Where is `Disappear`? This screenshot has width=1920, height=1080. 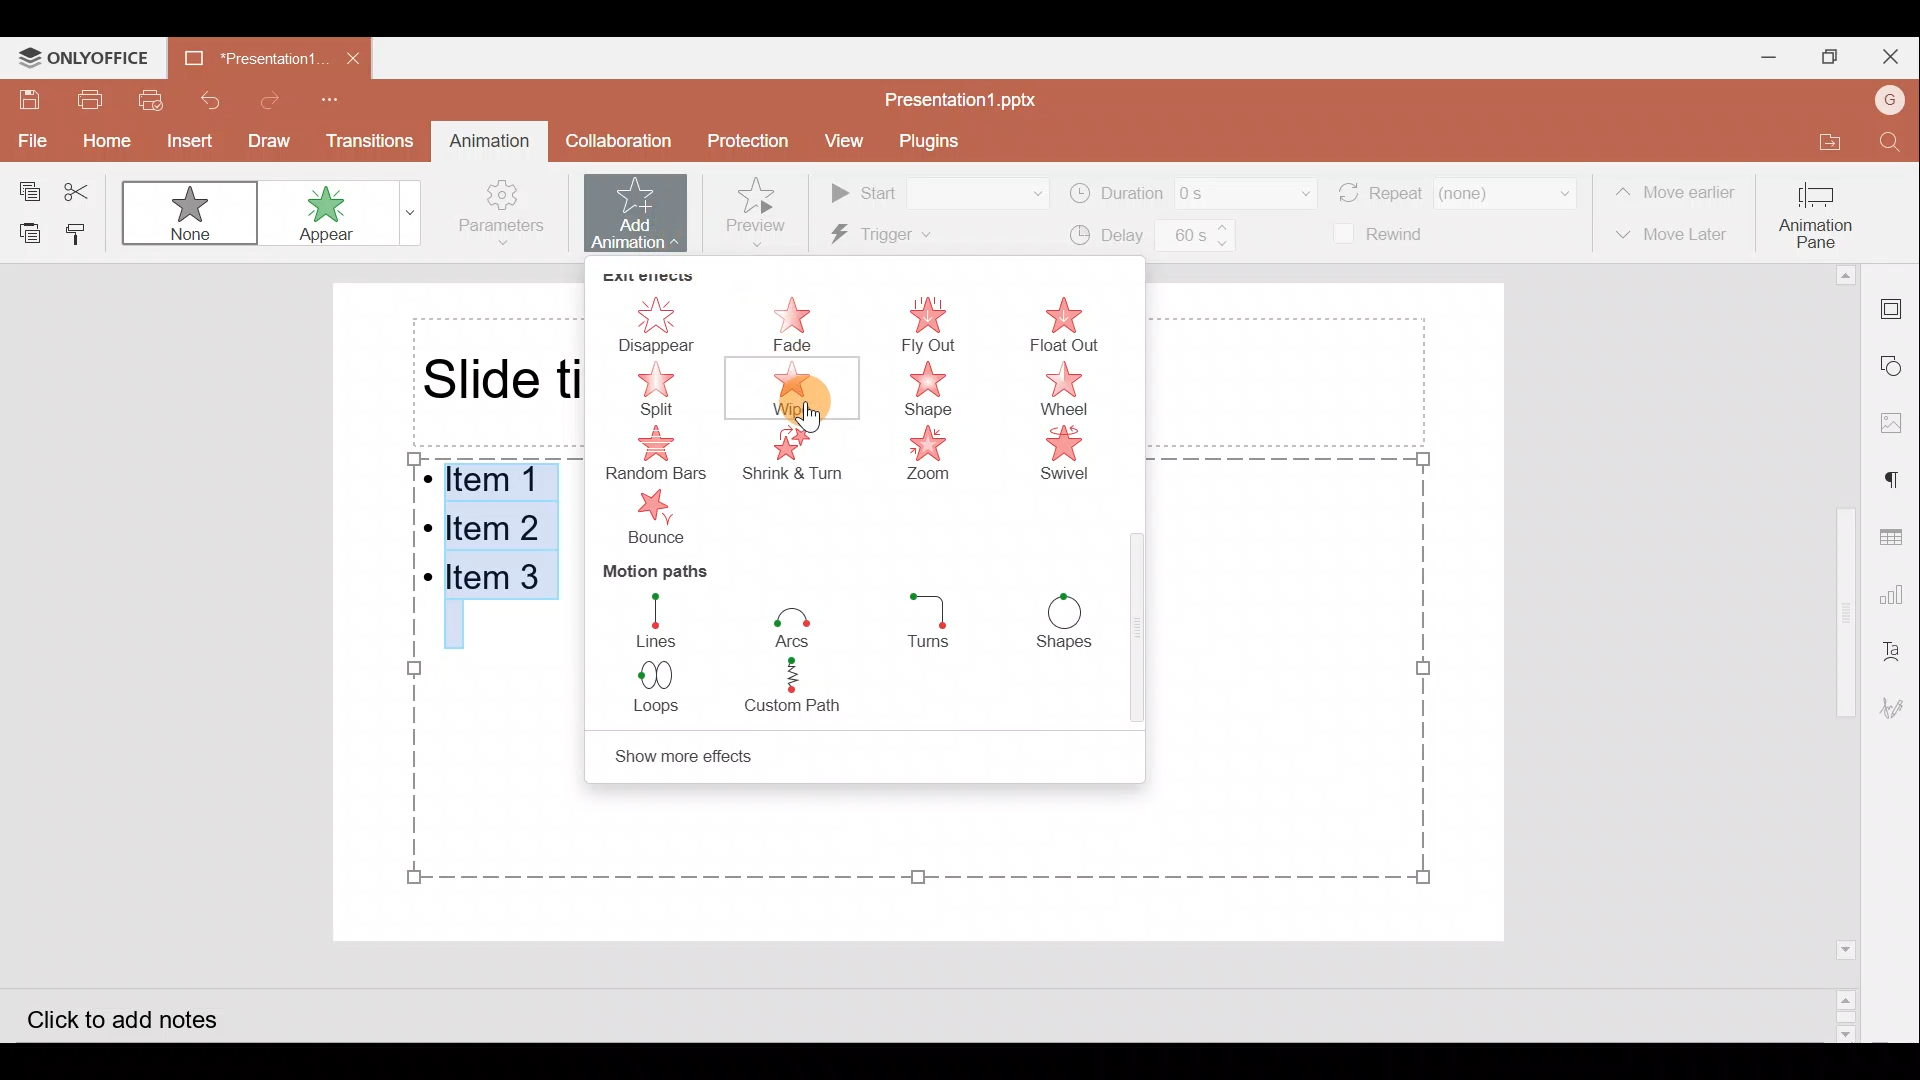
Disappear is located at coordinates (653, 322).